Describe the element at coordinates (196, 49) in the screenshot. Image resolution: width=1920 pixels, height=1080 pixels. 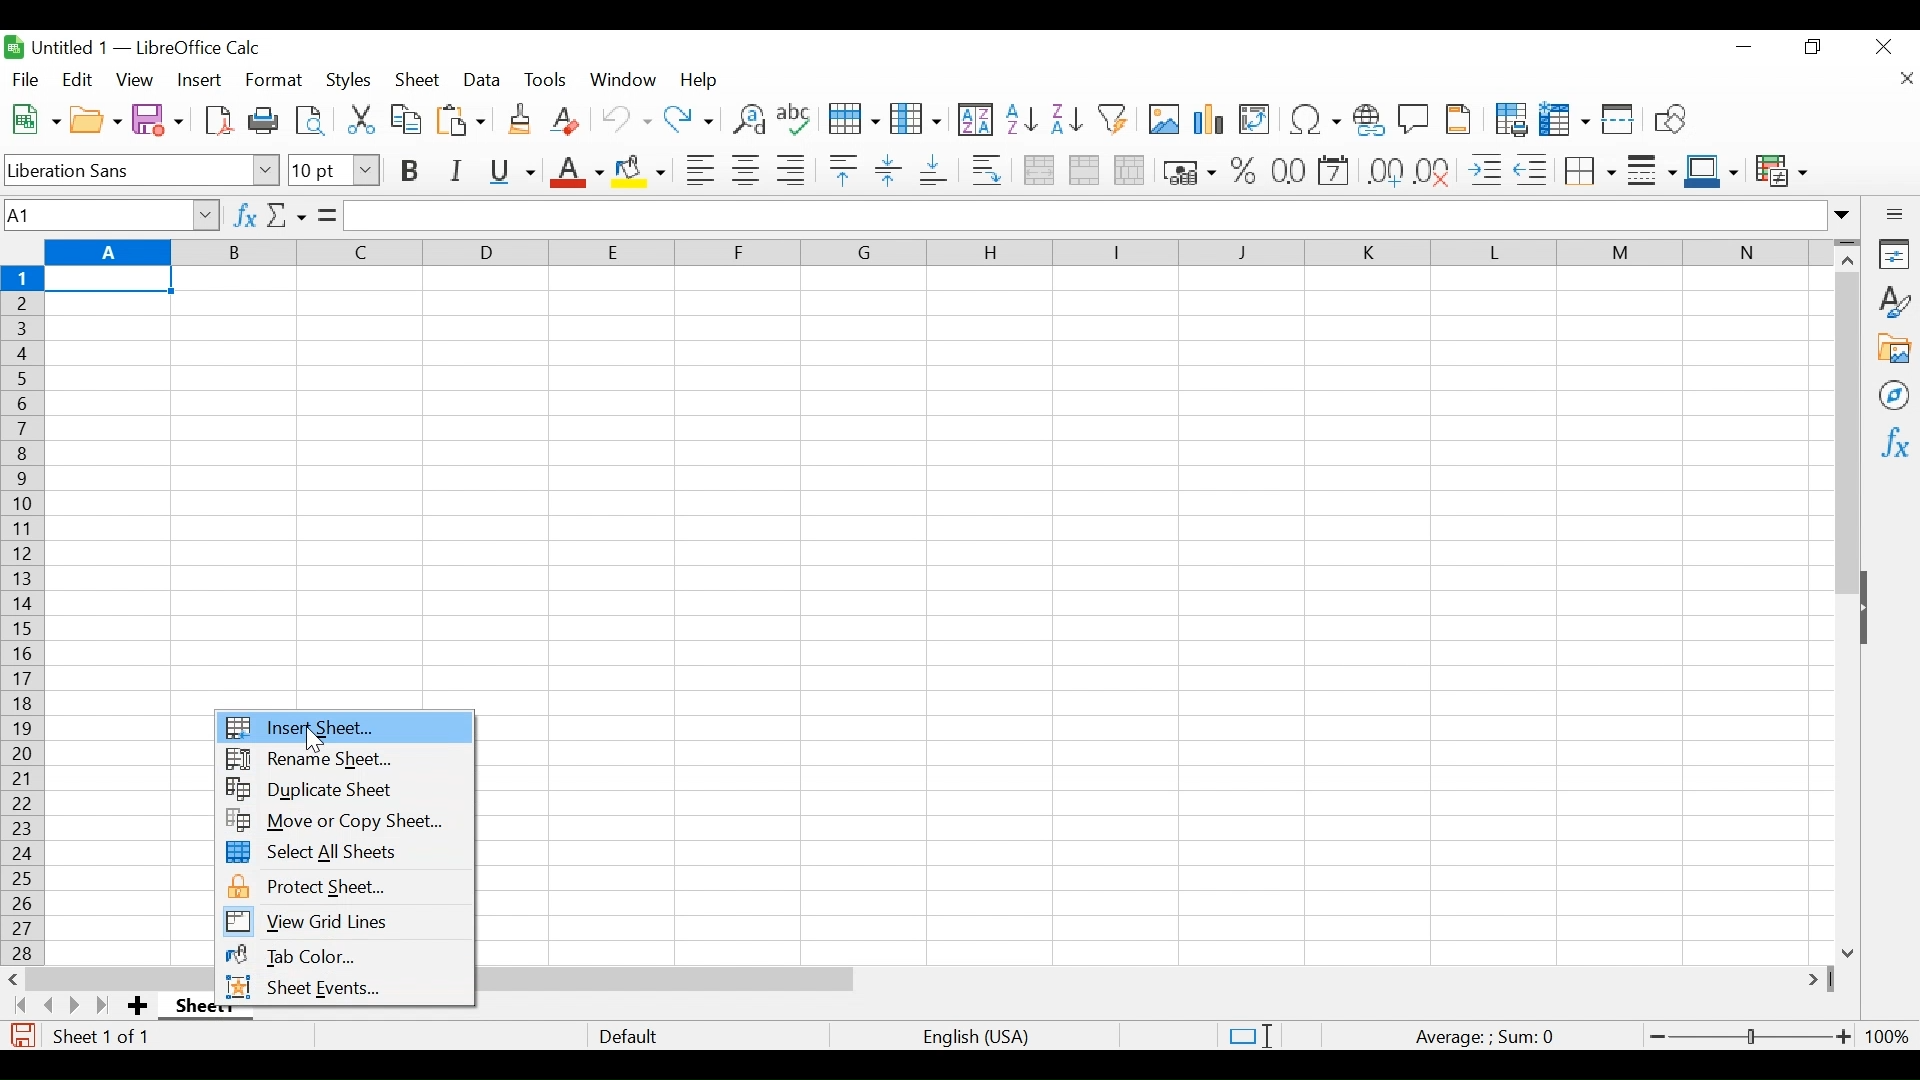
I see `LibreOffice Calc` at that location.